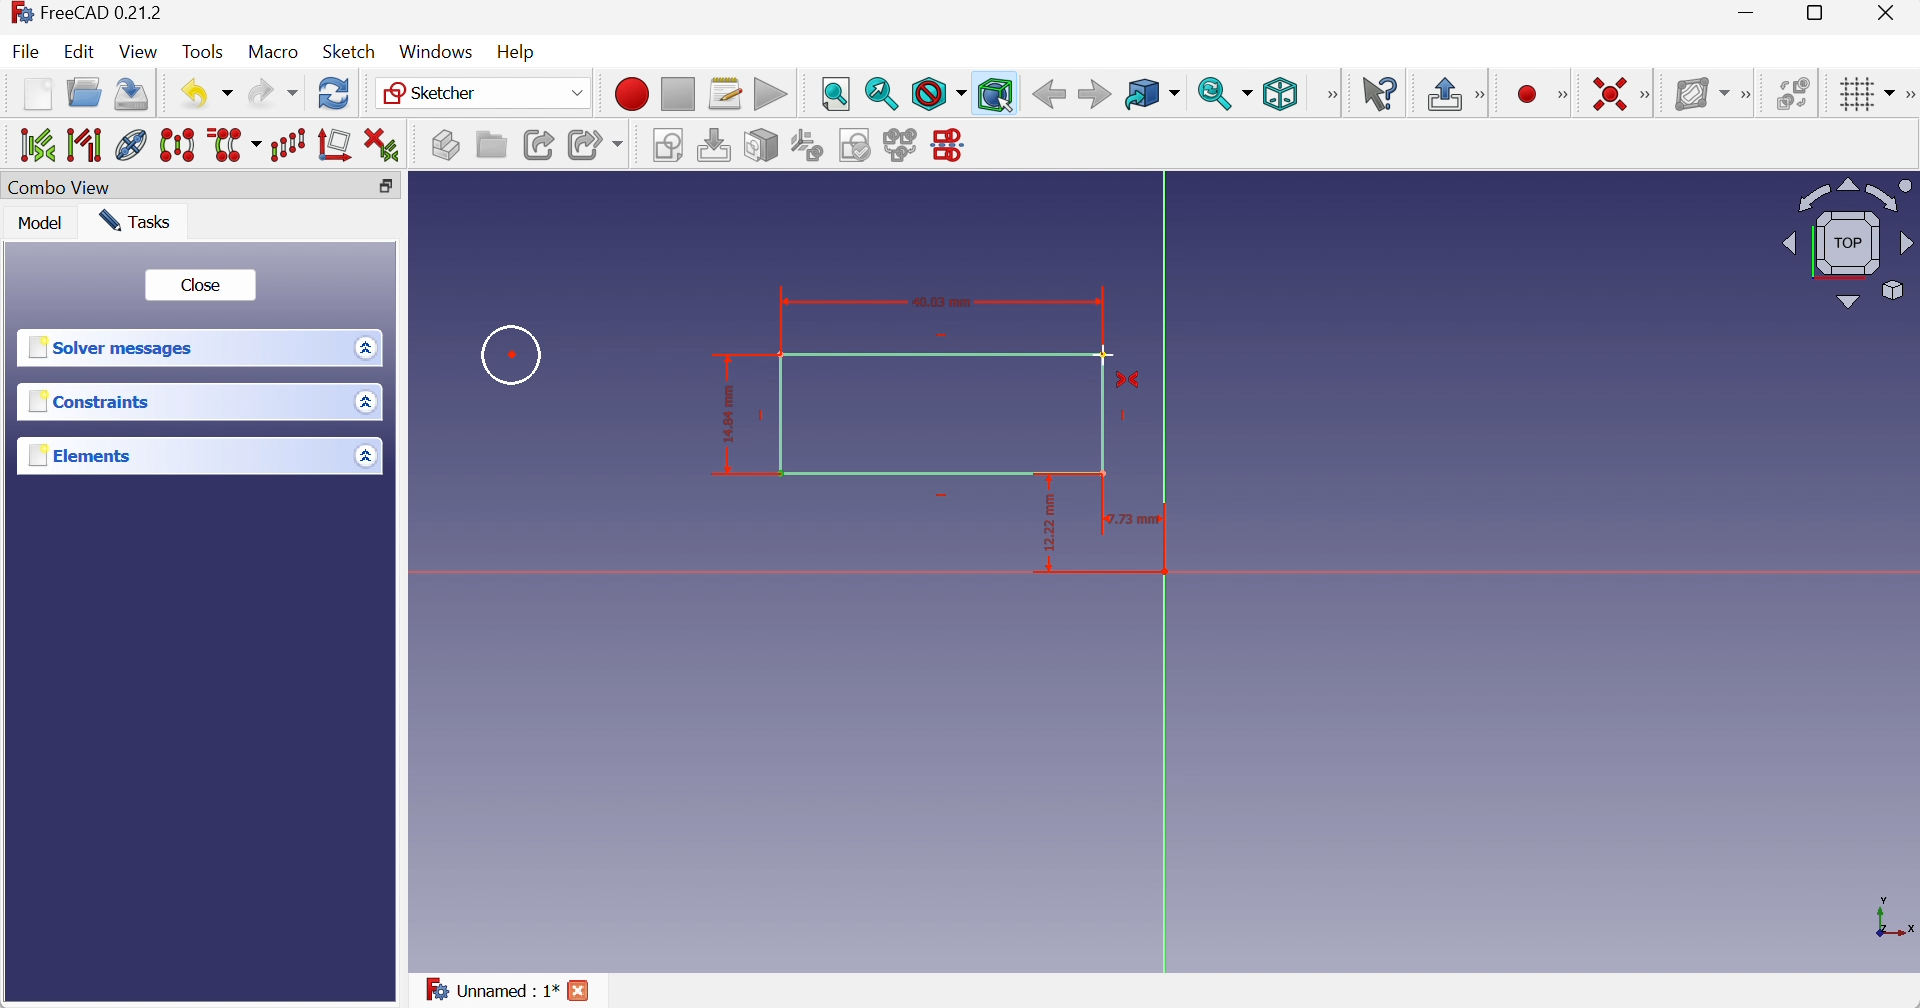 Image resolution: width=1920 pixels, height=1008 pixels. What do you see at coordinates (1226, 94) in the screenshot?
I see `Sync view` at bounding box center [1226, 94].